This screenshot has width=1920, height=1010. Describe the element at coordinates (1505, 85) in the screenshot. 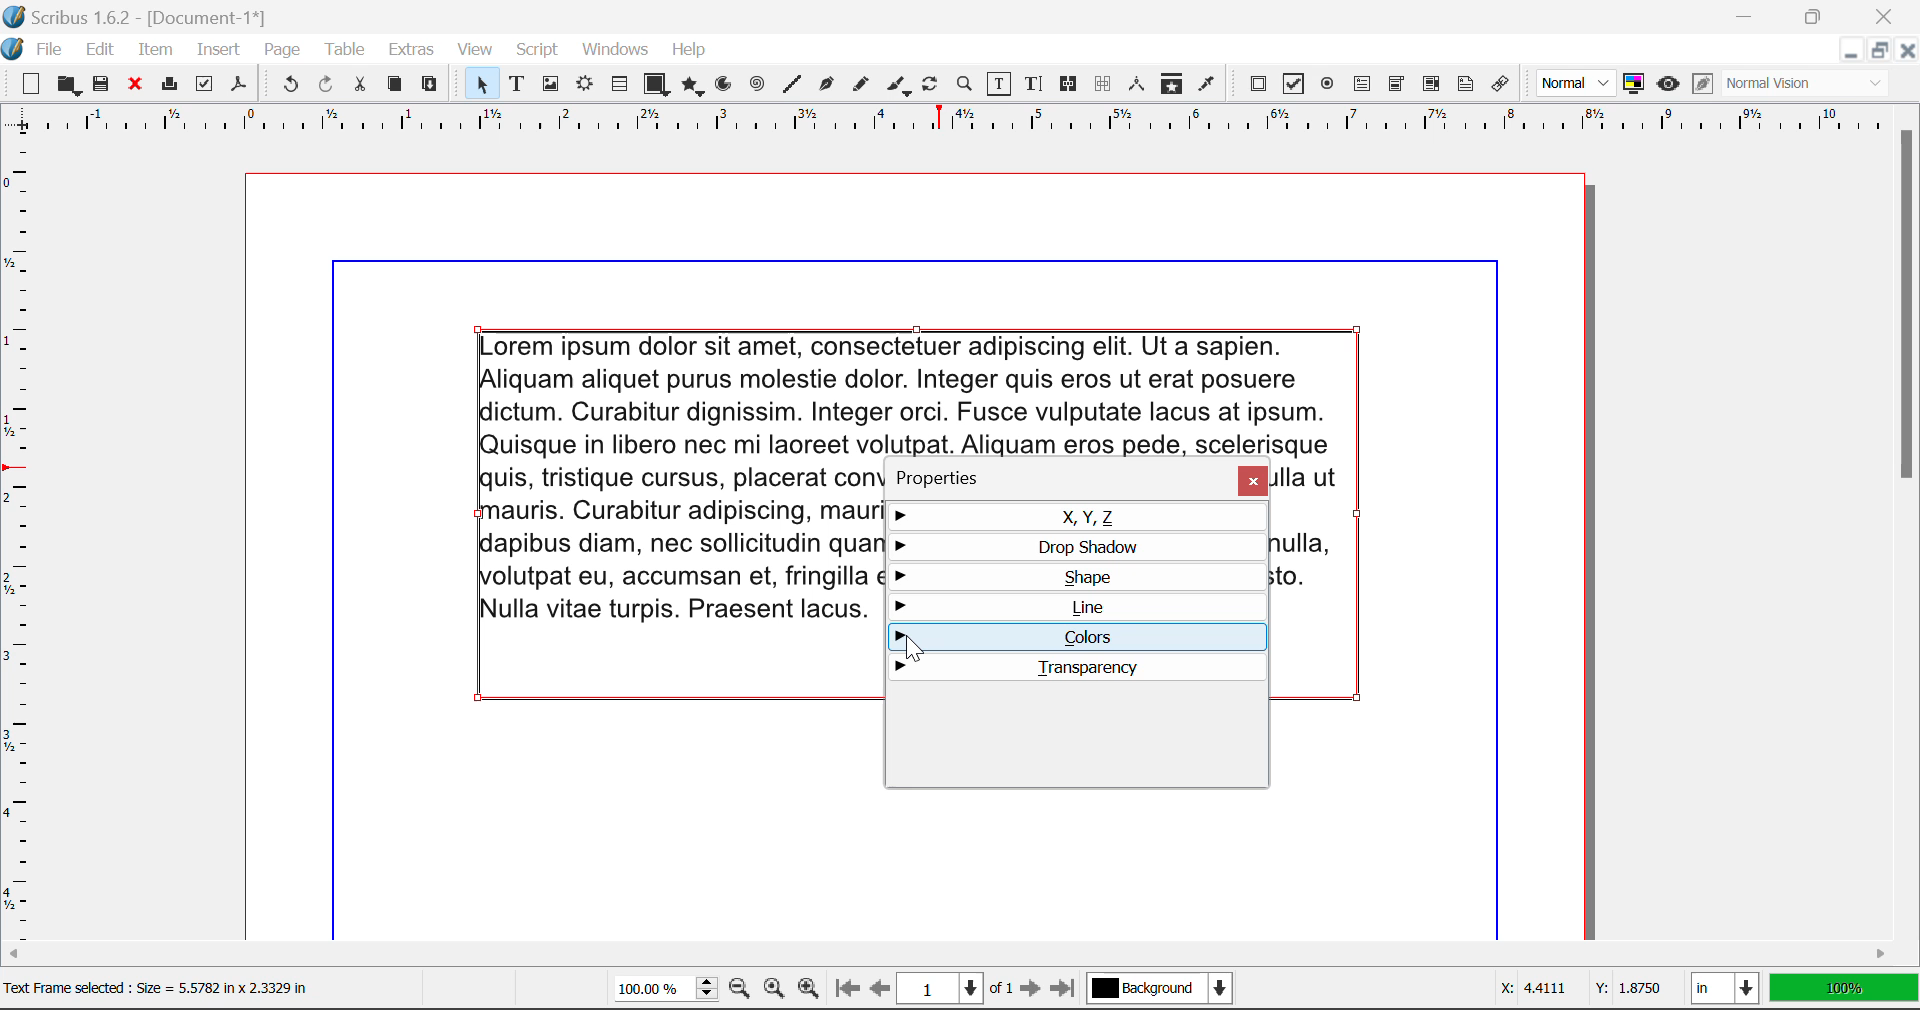

I see `Link Annotation` at that location.